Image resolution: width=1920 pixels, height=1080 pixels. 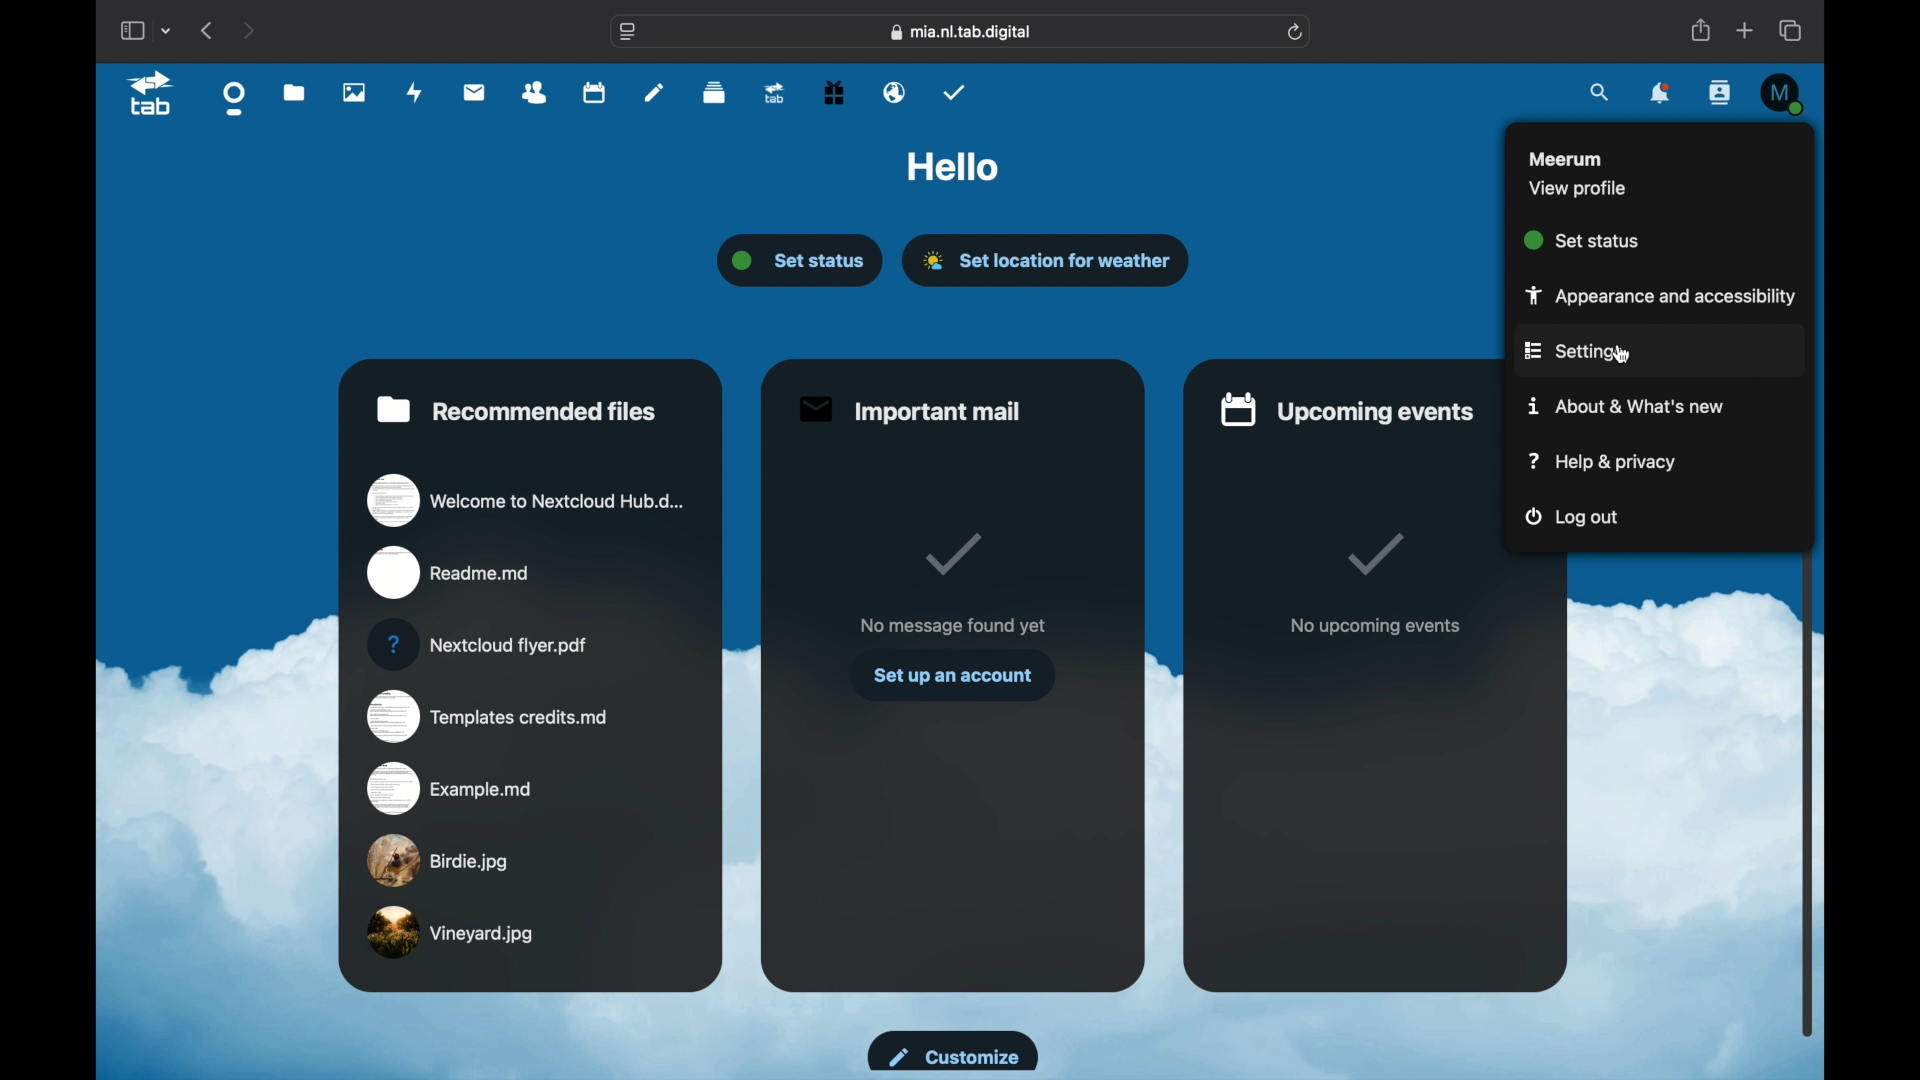 What do you see at coordinates (1792, 30) in the screenshot?
I see `show tab overview` at bounding box center [1792, 30].